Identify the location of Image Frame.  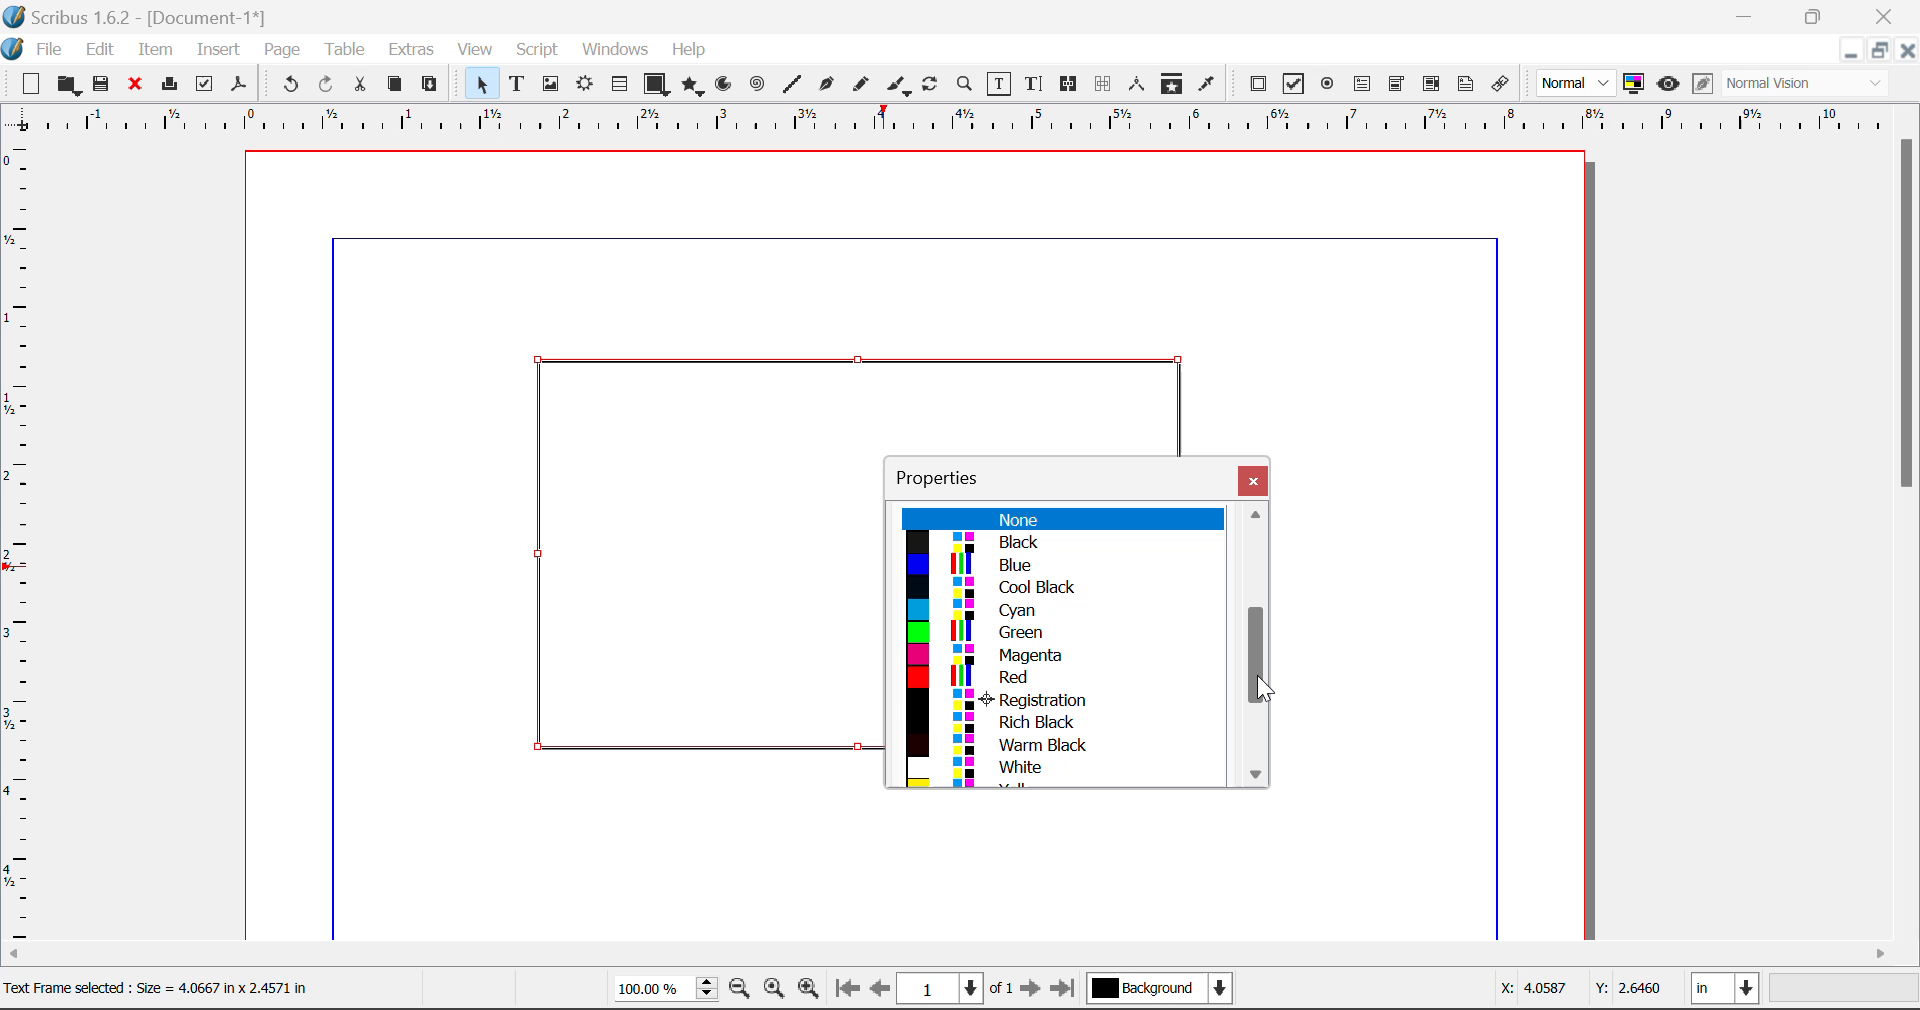
(550, 84).